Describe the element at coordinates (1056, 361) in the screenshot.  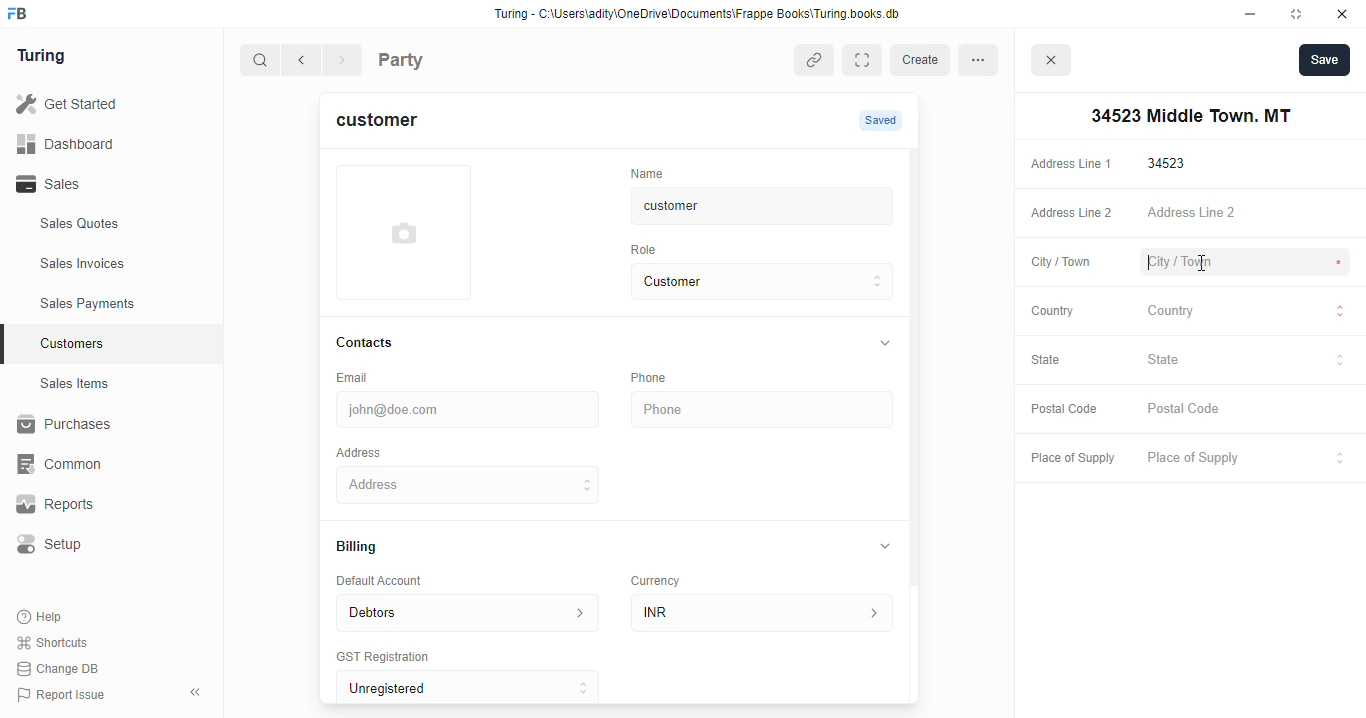
I see `State` at that location.